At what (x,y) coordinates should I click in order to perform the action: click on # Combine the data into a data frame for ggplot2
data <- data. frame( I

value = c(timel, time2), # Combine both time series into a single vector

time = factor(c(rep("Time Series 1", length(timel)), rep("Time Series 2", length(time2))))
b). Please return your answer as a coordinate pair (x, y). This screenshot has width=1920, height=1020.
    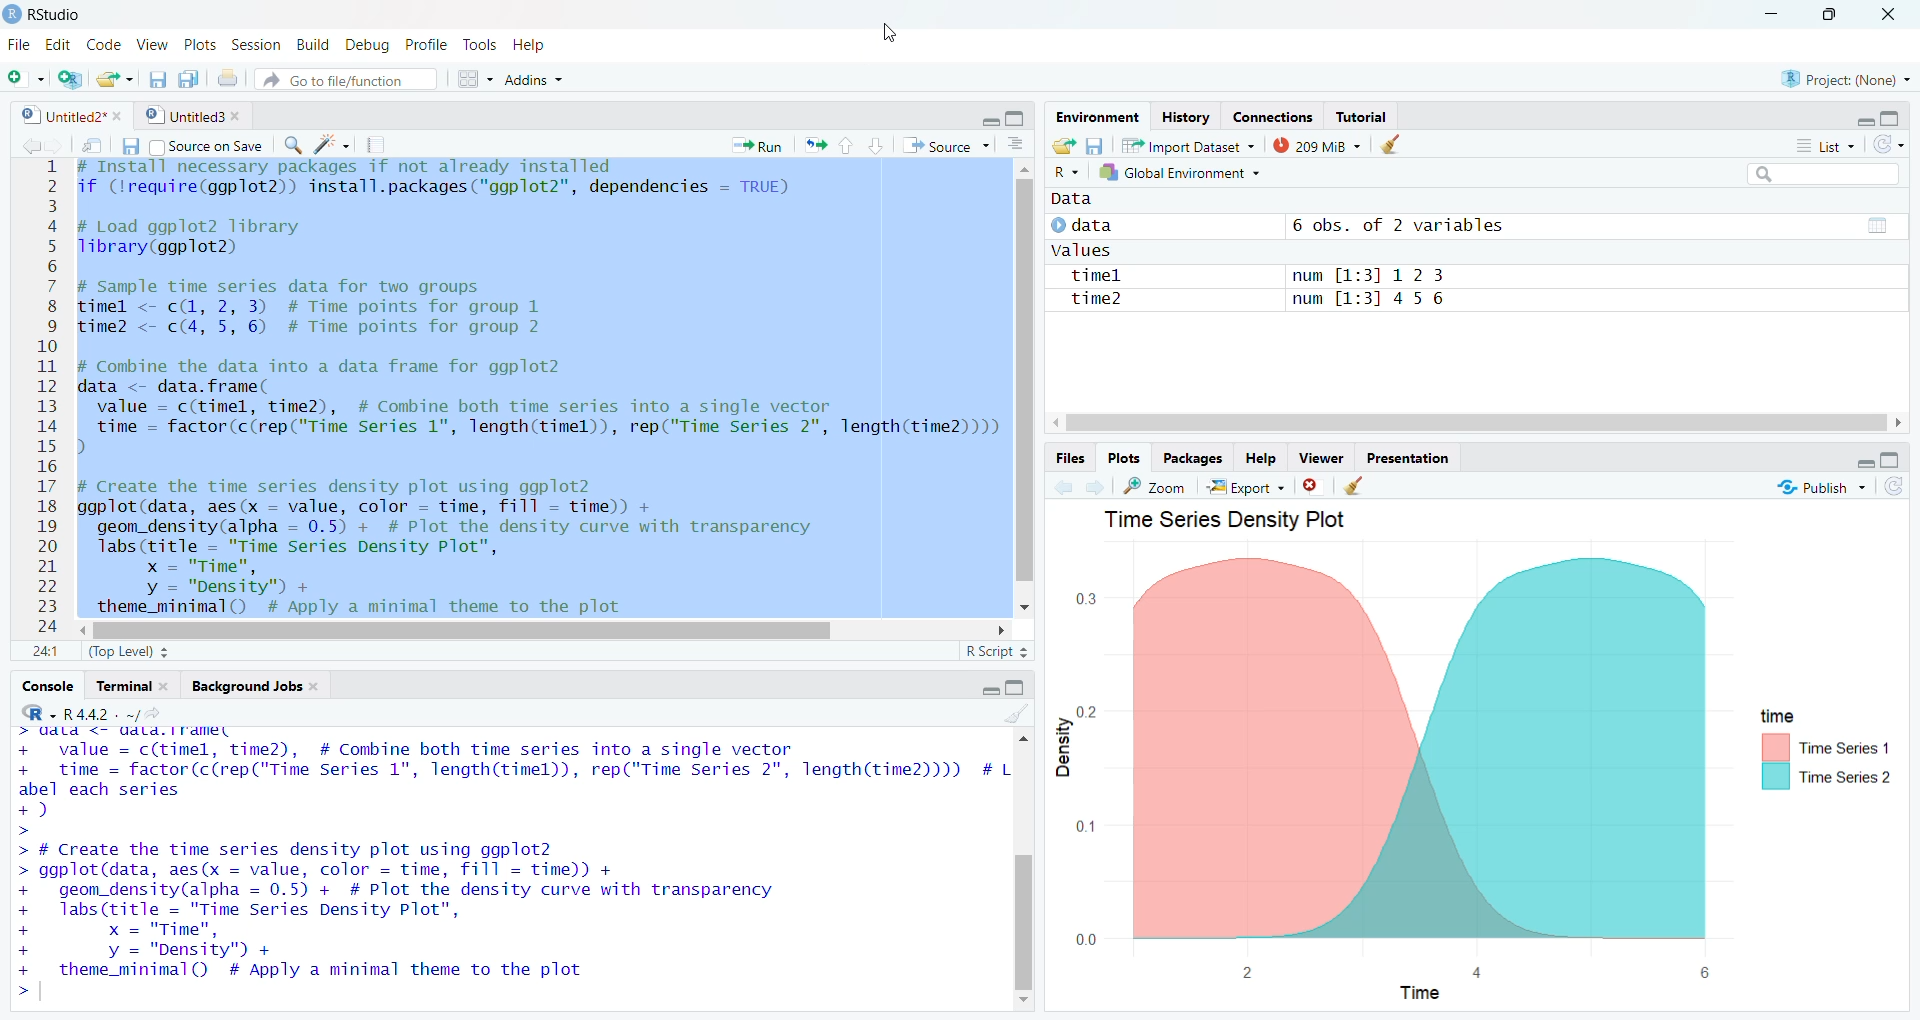
    Looking at the image, I should click on (538, 407).